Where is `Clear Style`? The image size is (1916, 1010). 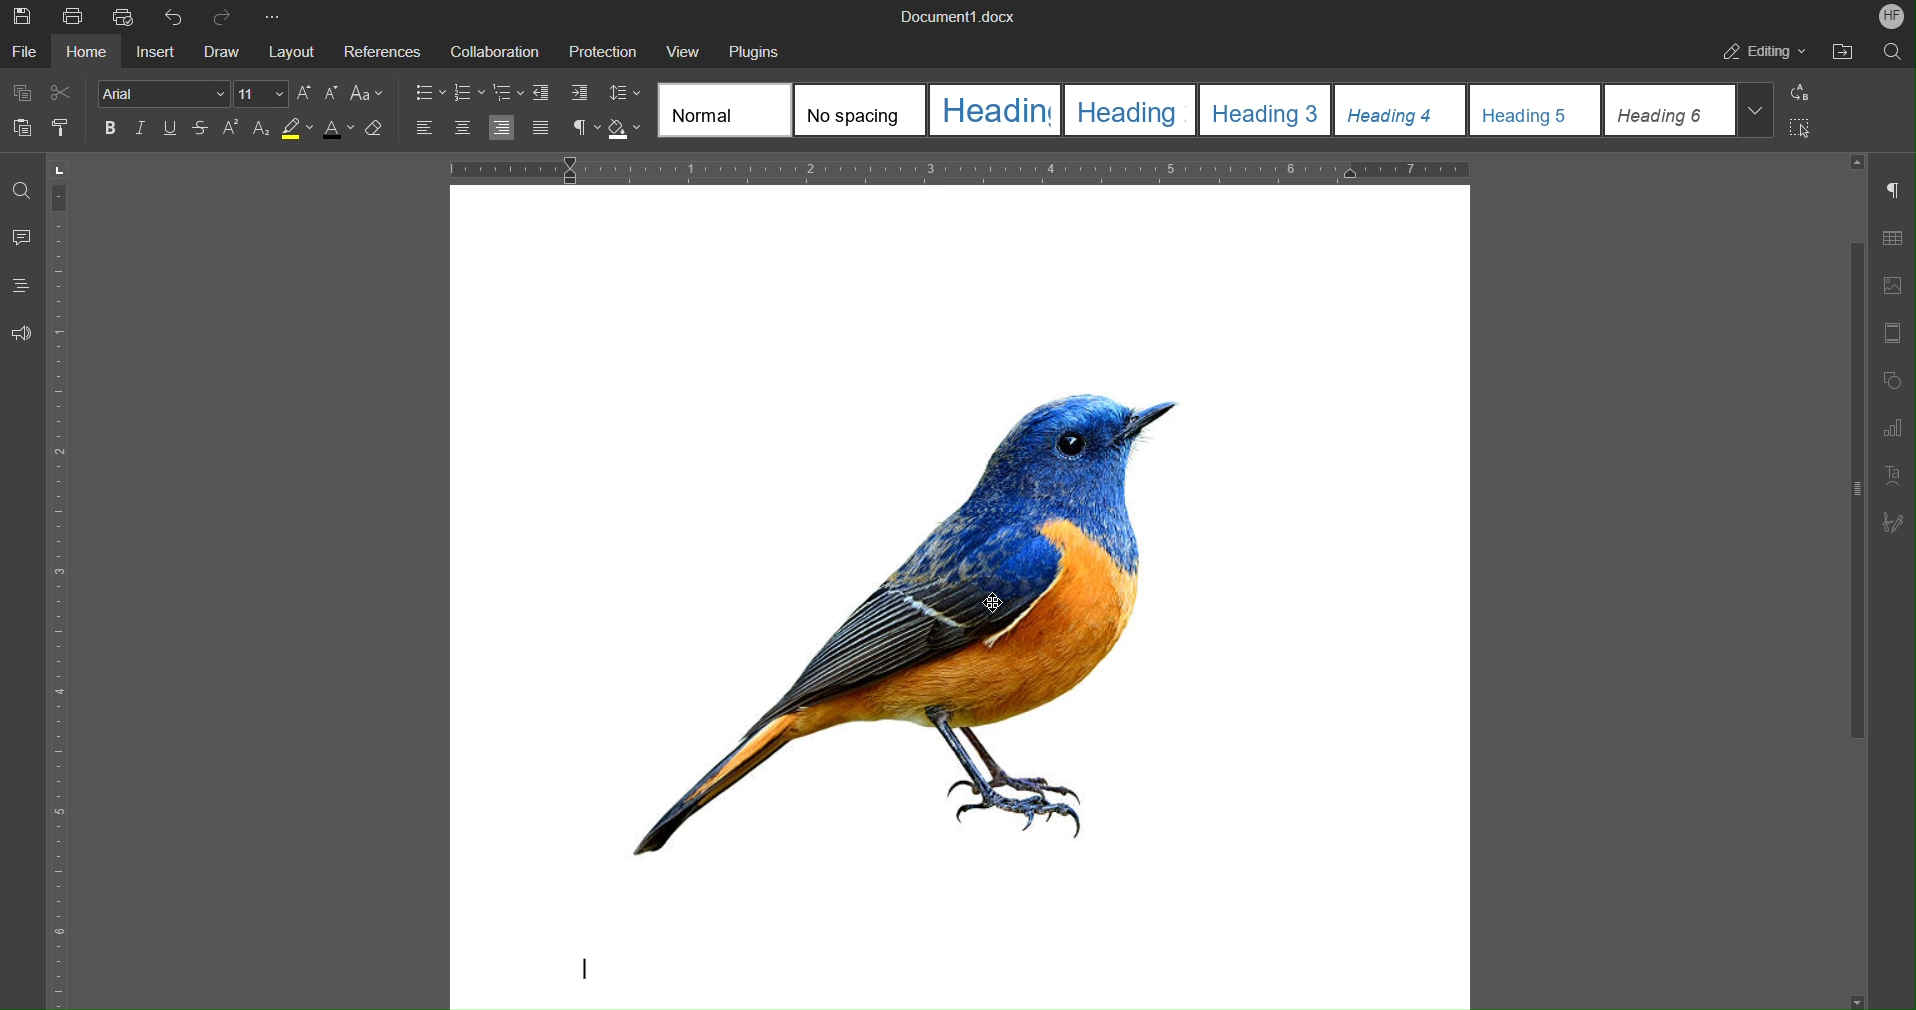
Clear Style is located at coordinates (380, 132).